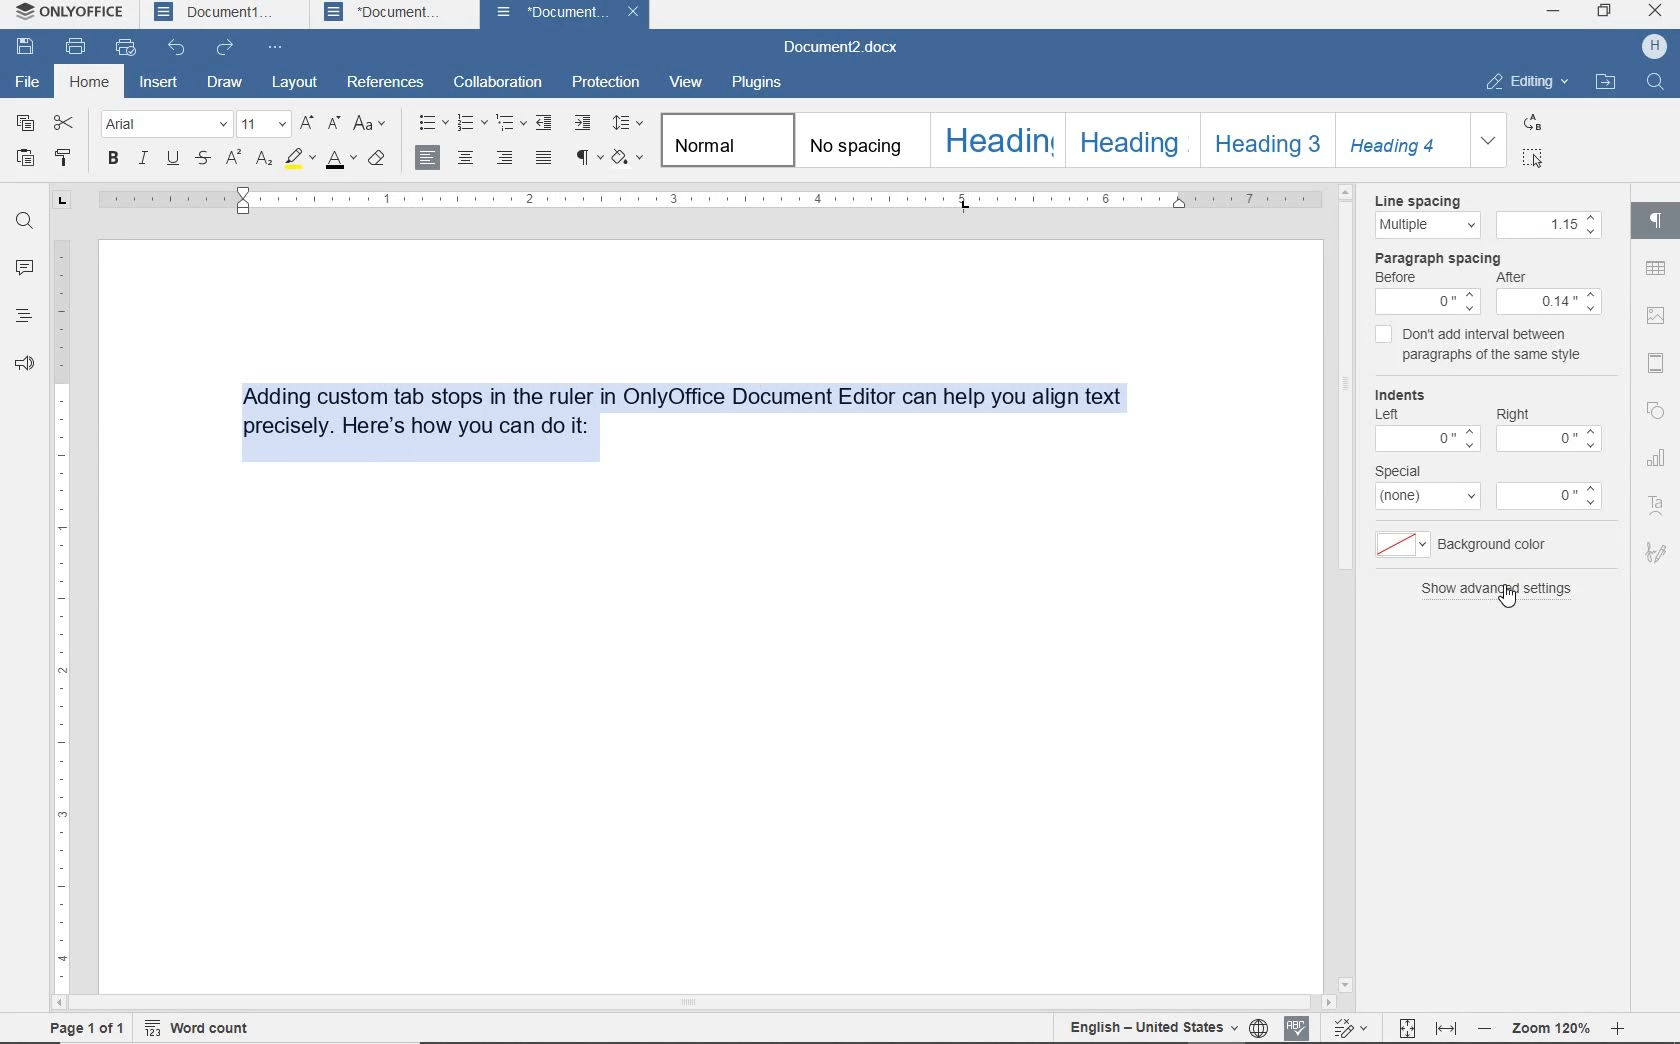 The height and width of the screenshot is (1044, 1680). What do you see at coordinates (626, 158) in the screenshot?
I see `shading` at bounding box center [626, 158].